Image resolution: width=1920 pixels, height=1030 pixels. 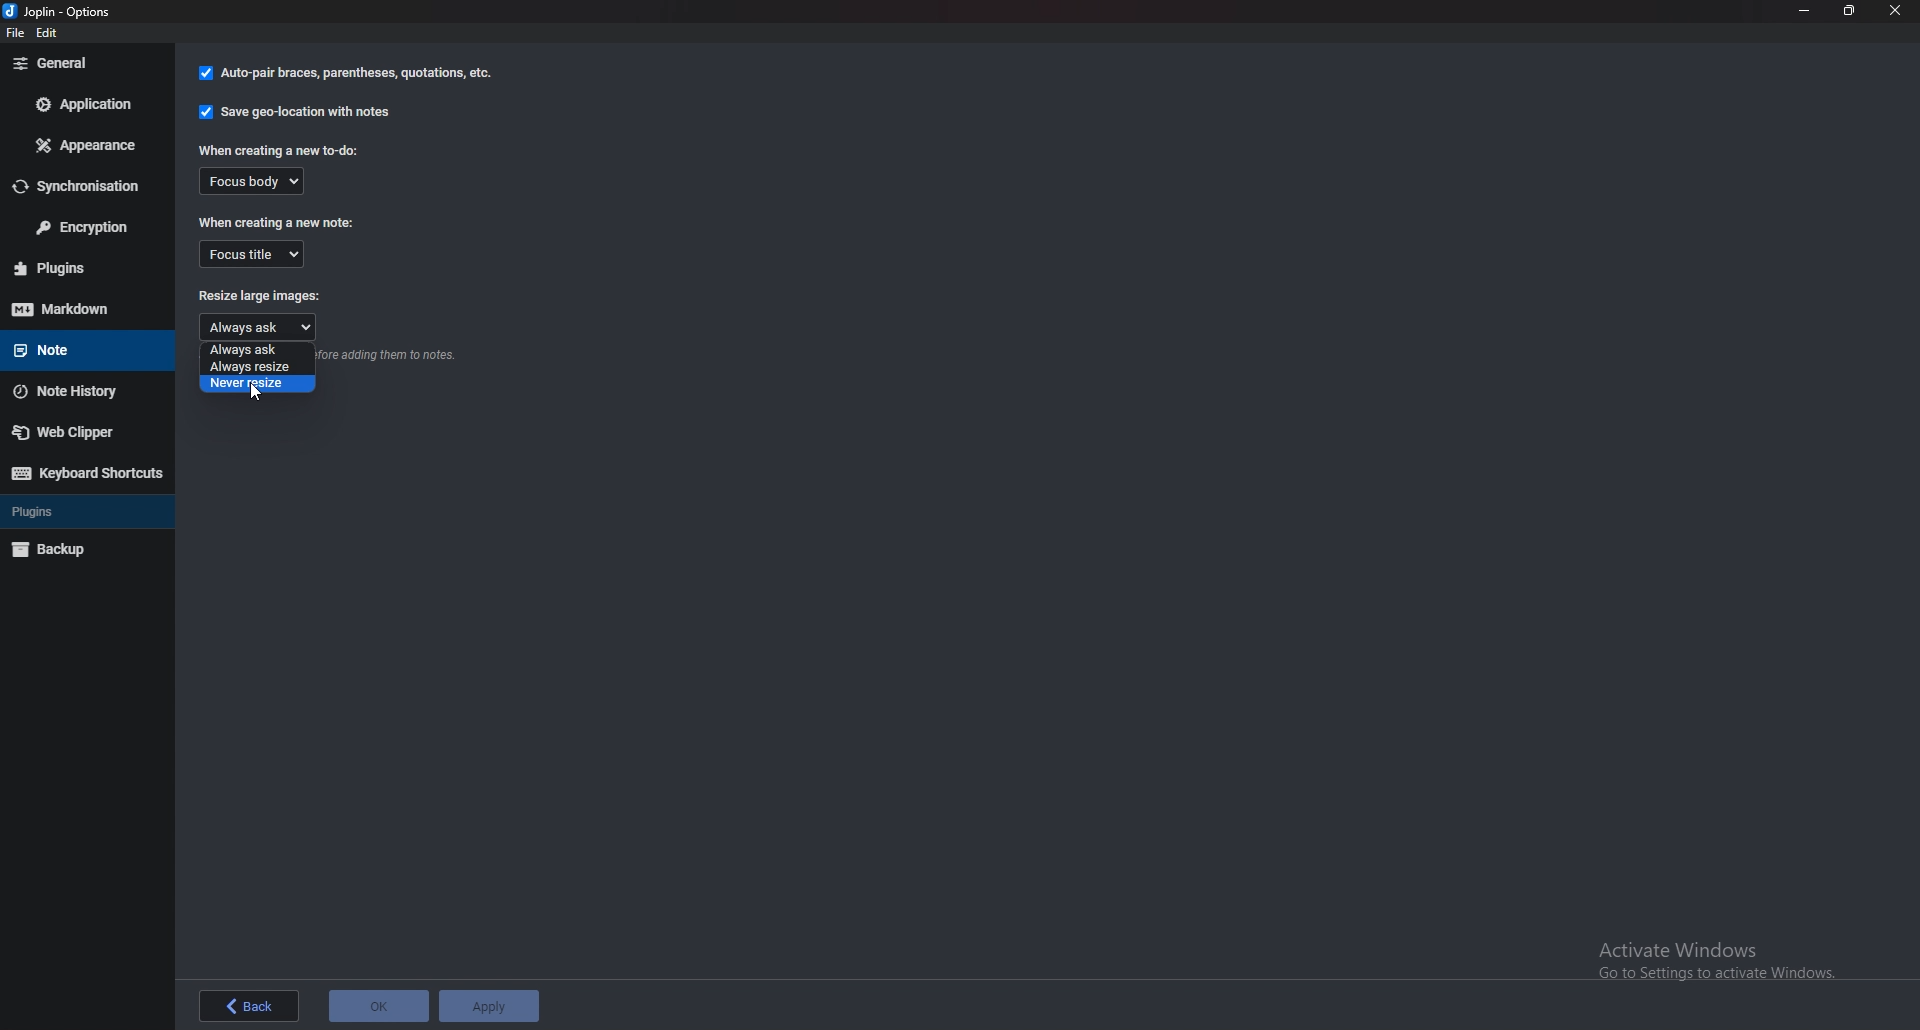 What do you see at coordinates (1849, 11) in the screenshot?
I see `Resize` at bounding box center [1849, 11].